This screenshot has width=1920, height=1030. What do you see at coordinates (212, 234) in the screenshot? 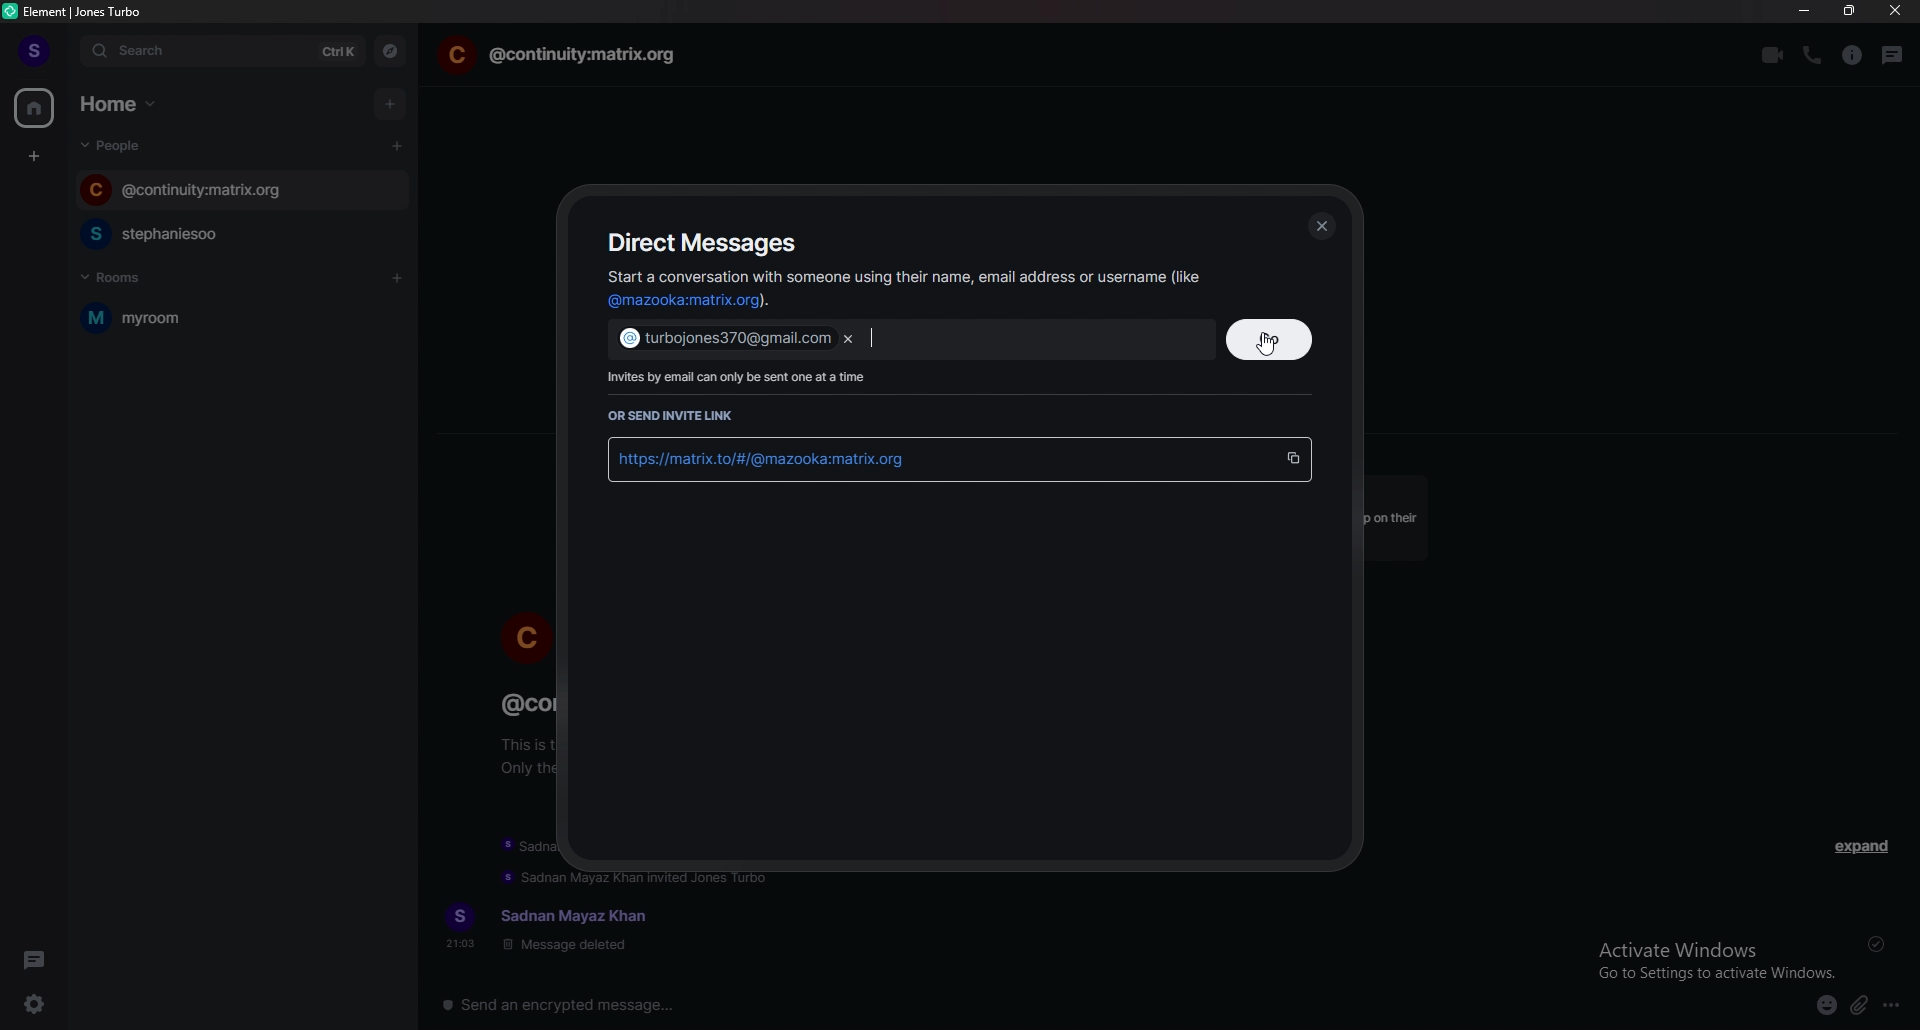
I see `chat` at bounding box center [212, 234].